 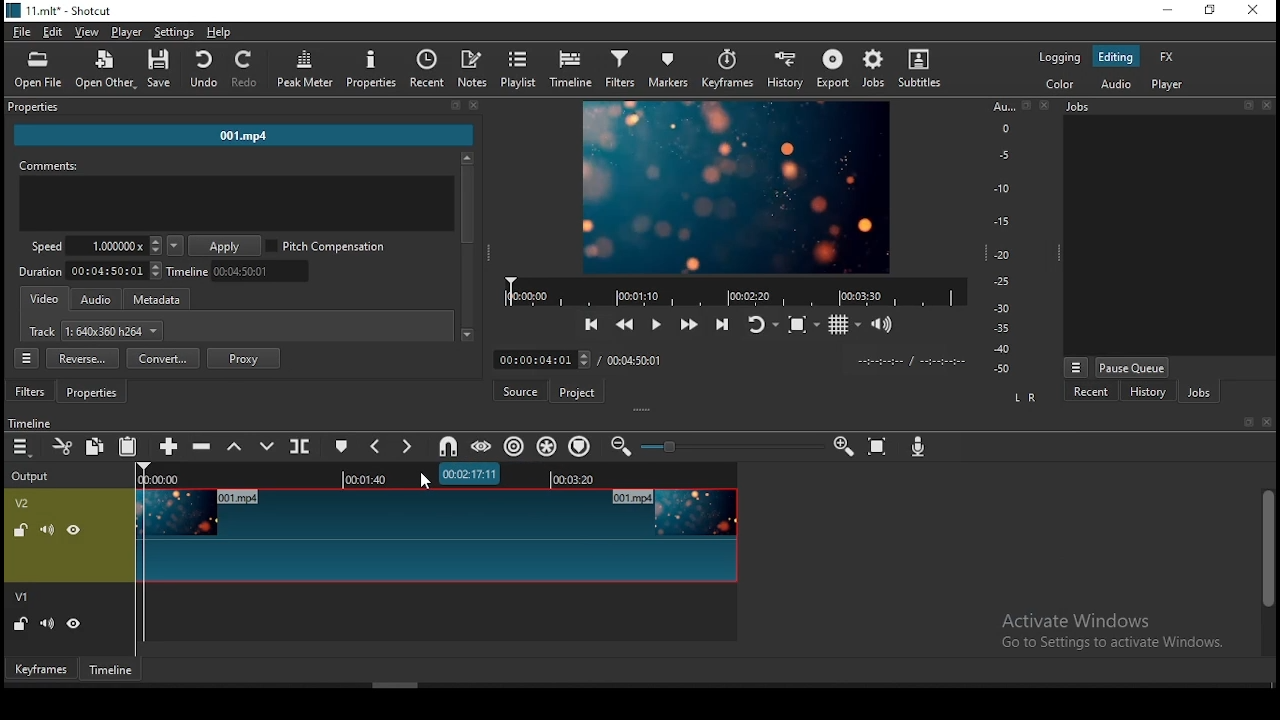 What do you see at coordinates (447, 447) in the screenshot?
I see `snap` at bounding box center [447, 447].